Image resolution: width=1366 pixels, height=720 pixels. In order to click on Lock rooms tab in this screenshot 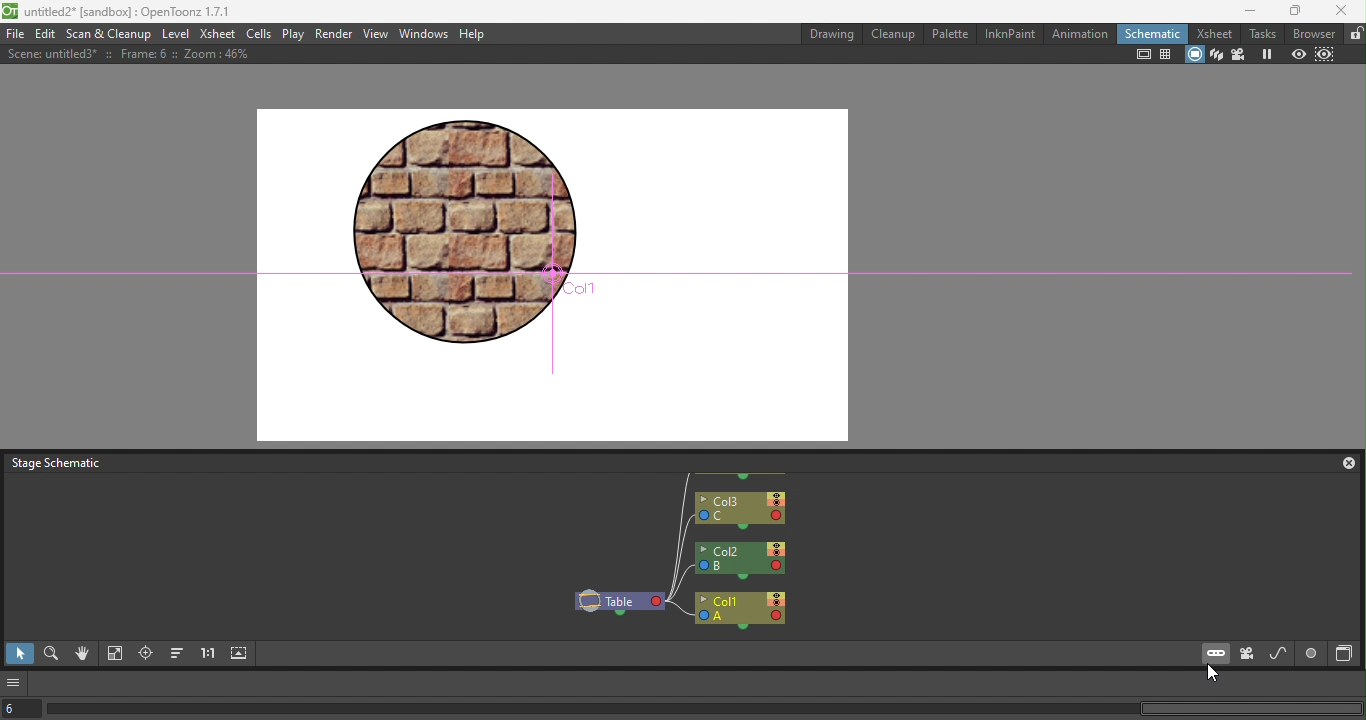, I will do `click(1355, 34)`.